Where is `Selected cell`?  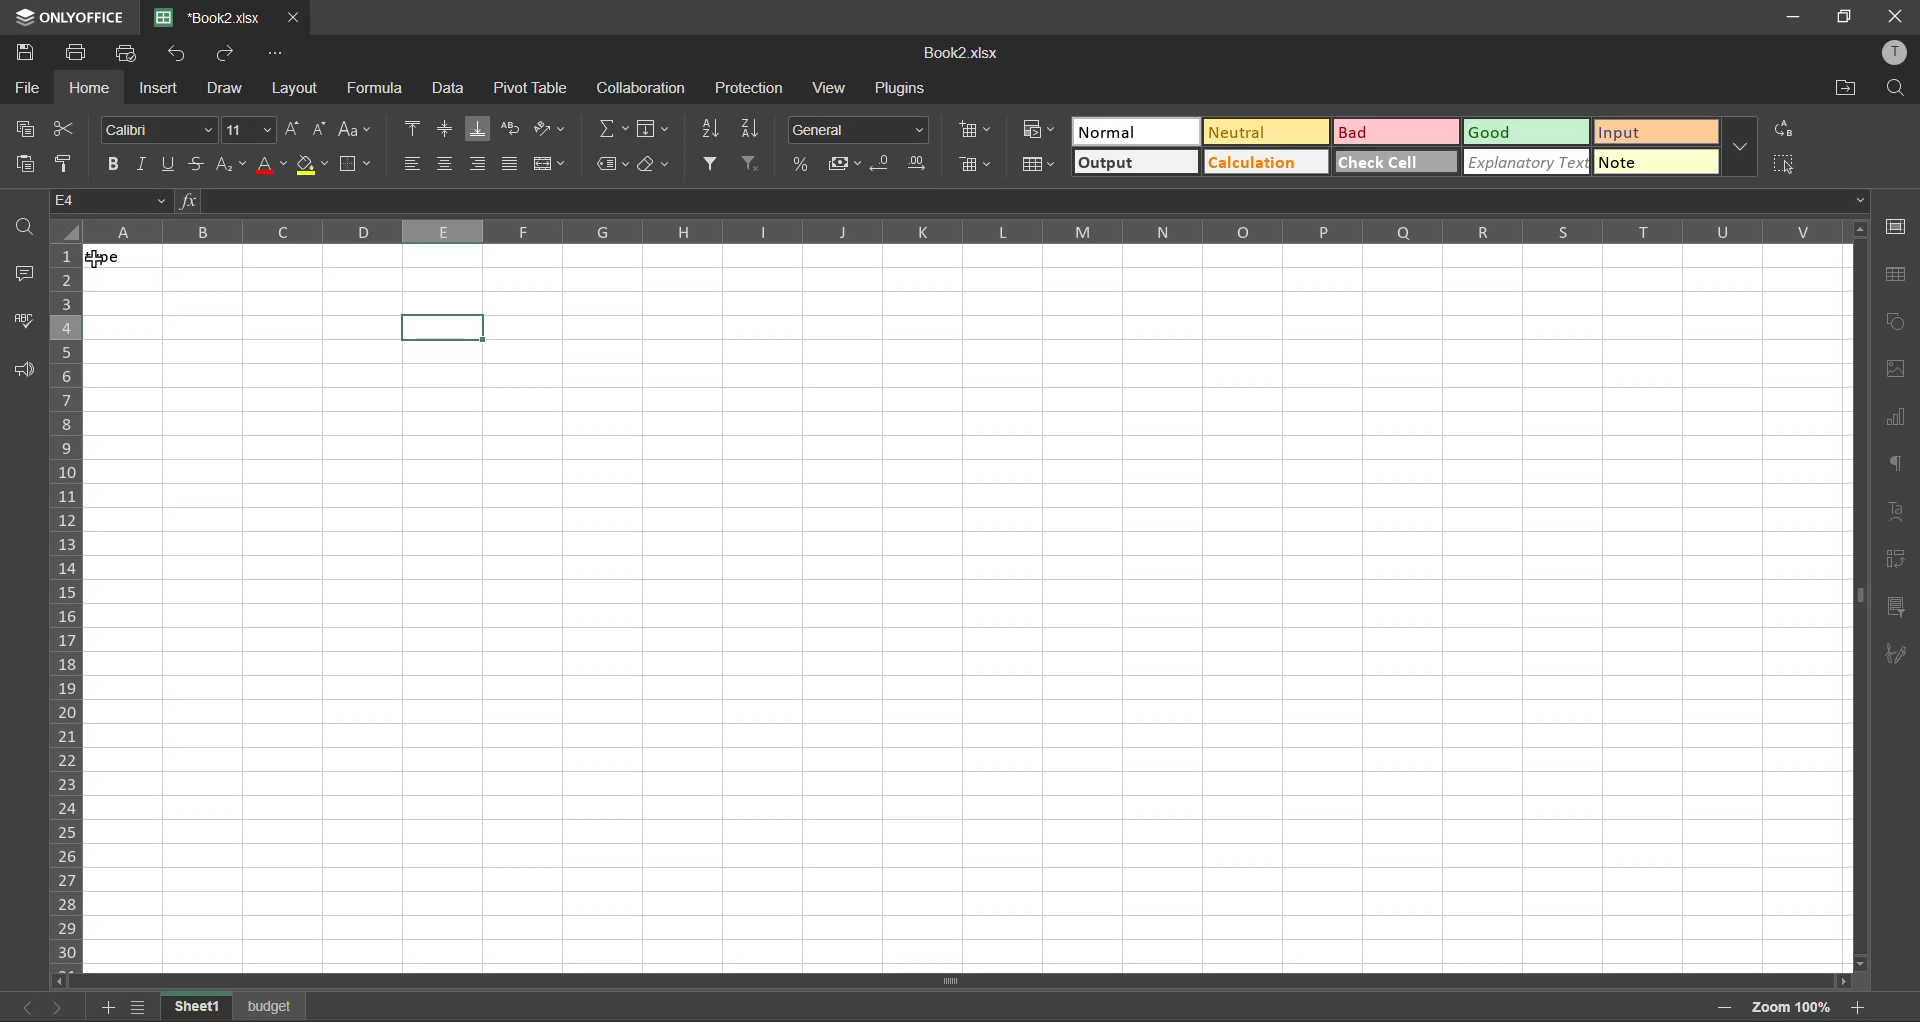
Selected cell is located at coordinates (444, 327).